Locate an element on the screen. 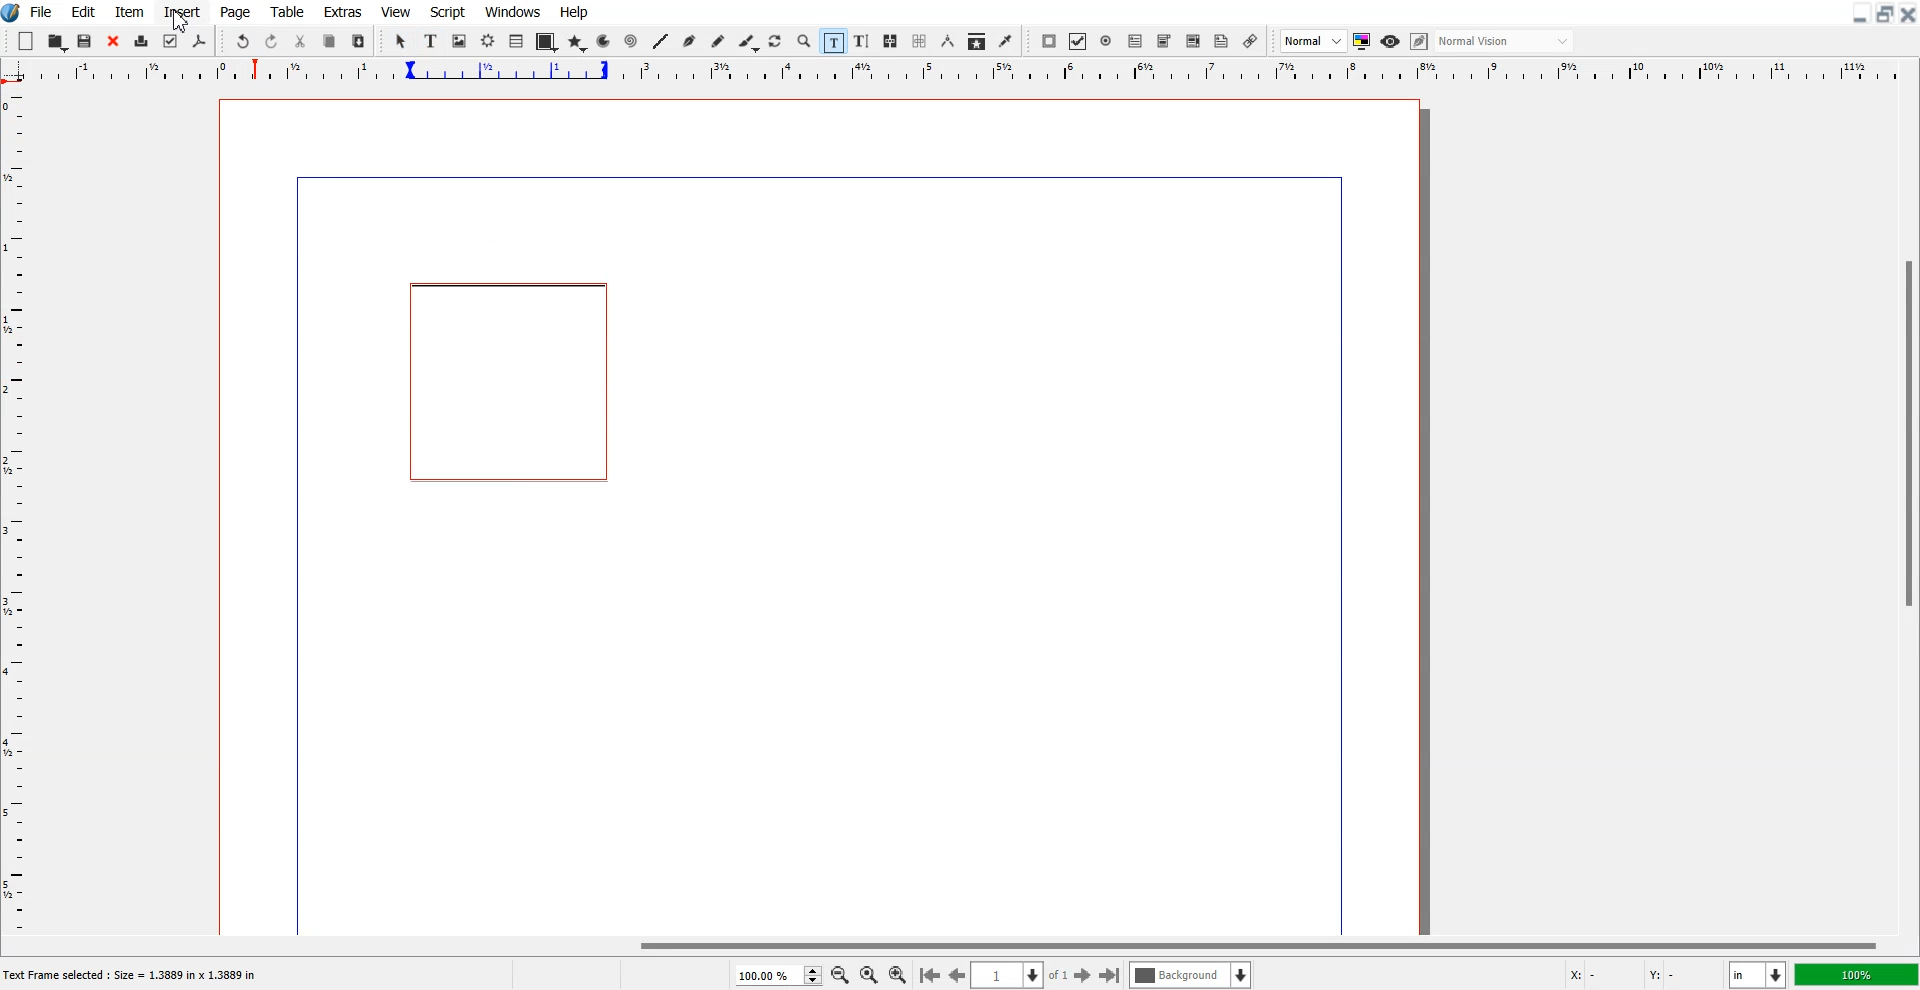  Line is located at coordinates (660, 41).